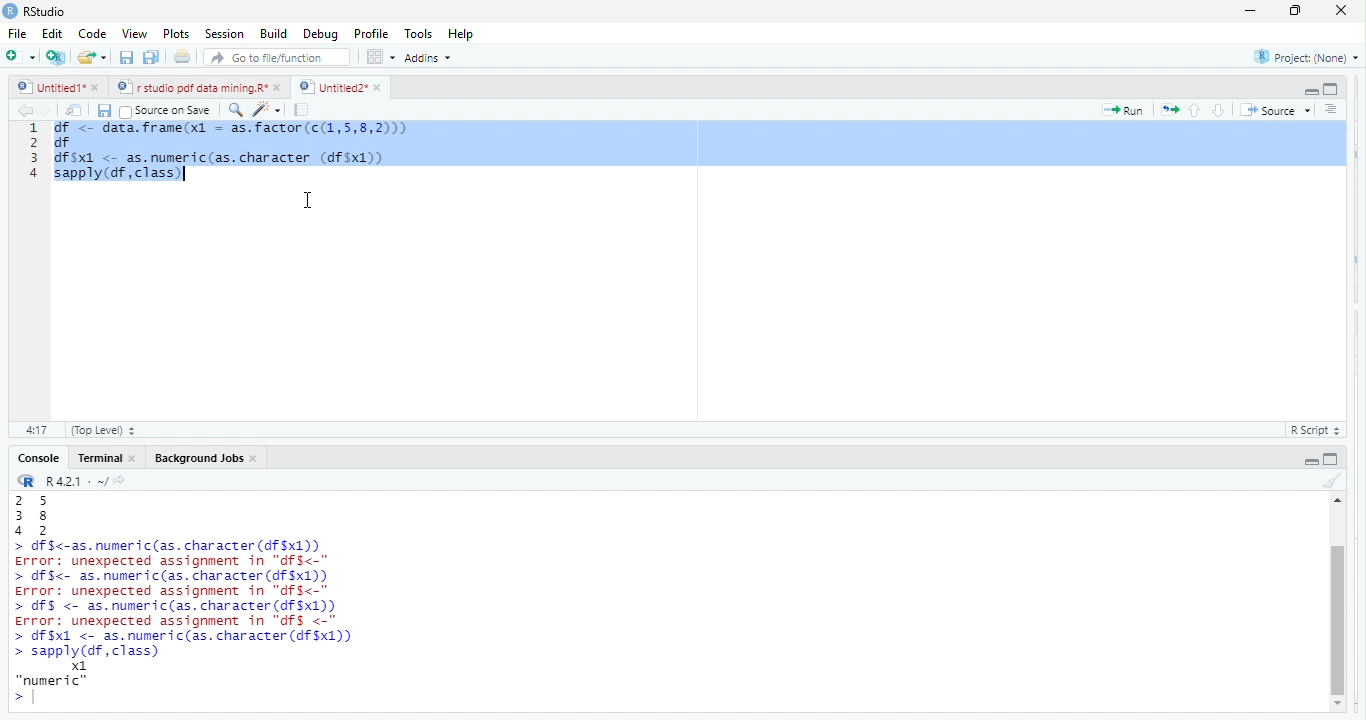 Image resolution: width=1366 pixels, height=720 pixels. Describe the element at coordinates (322, 34) in the screenshot. I see `debug` at that location.